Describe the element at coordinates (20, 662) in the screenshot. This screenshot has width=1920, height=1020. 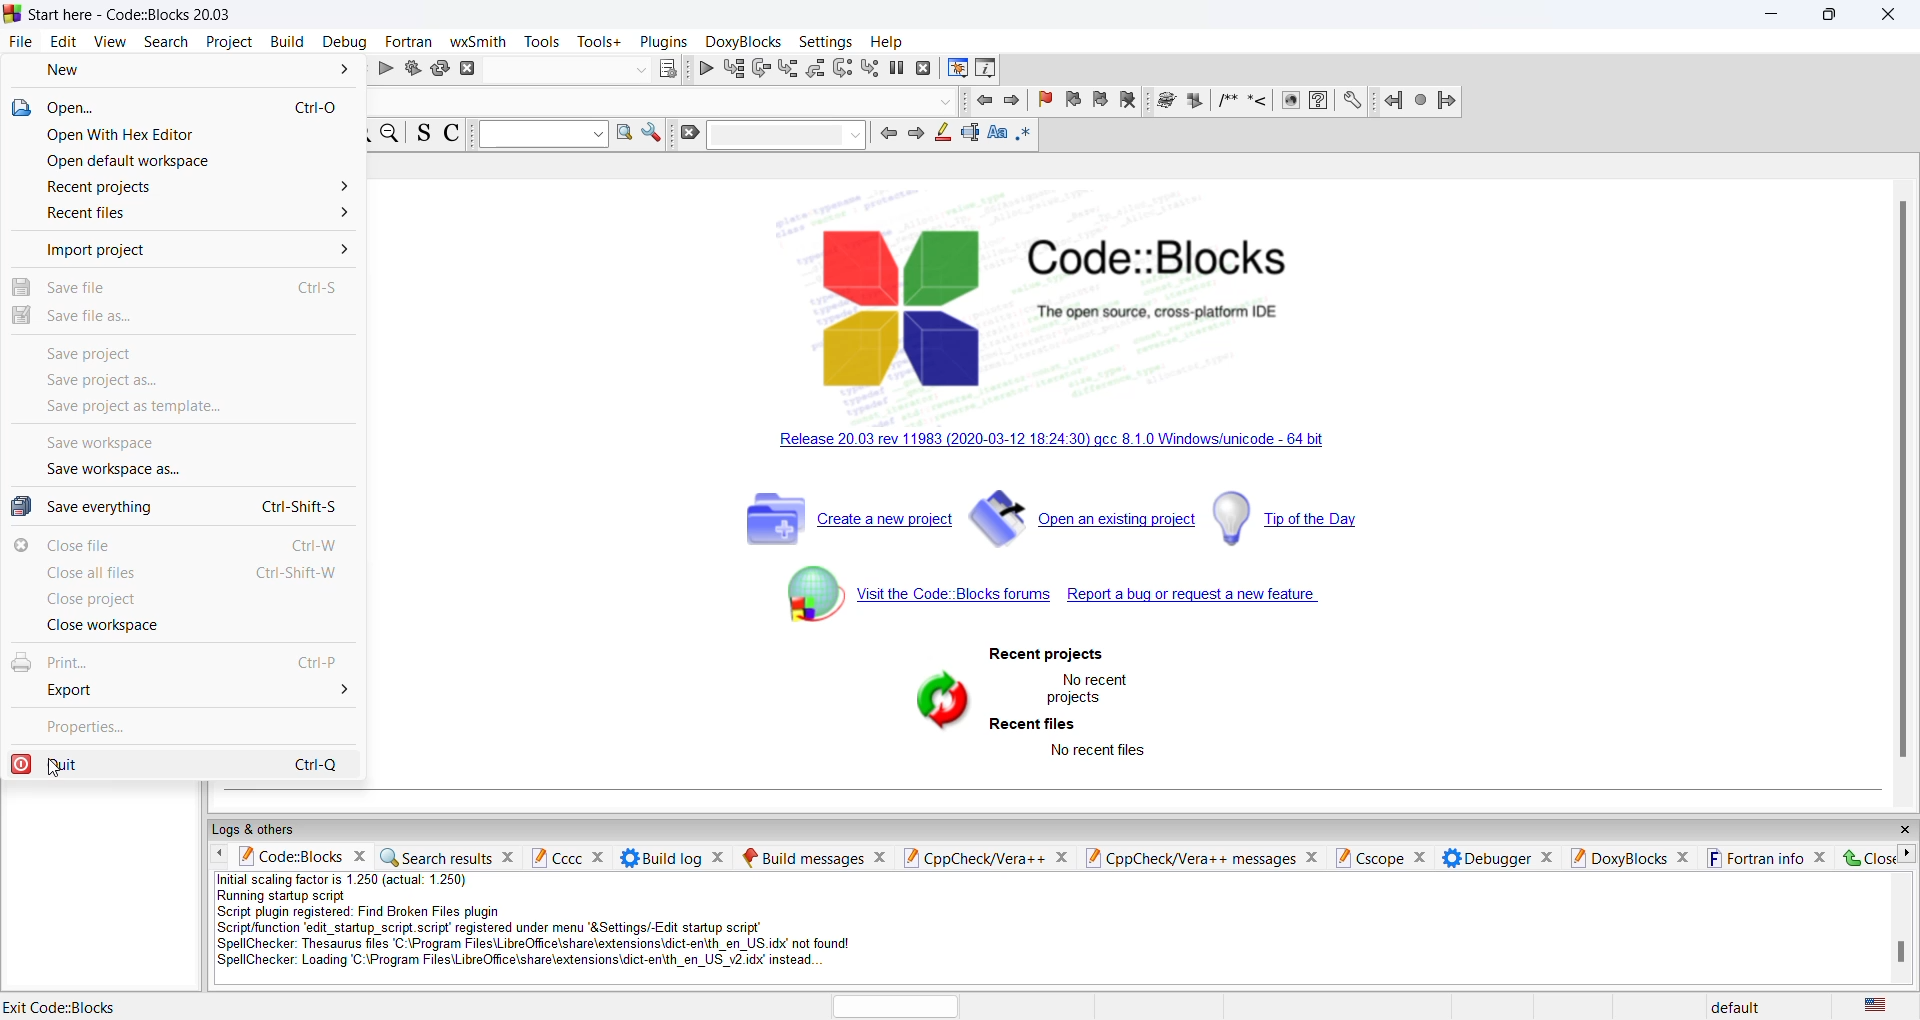
I see `print icon` at that location.